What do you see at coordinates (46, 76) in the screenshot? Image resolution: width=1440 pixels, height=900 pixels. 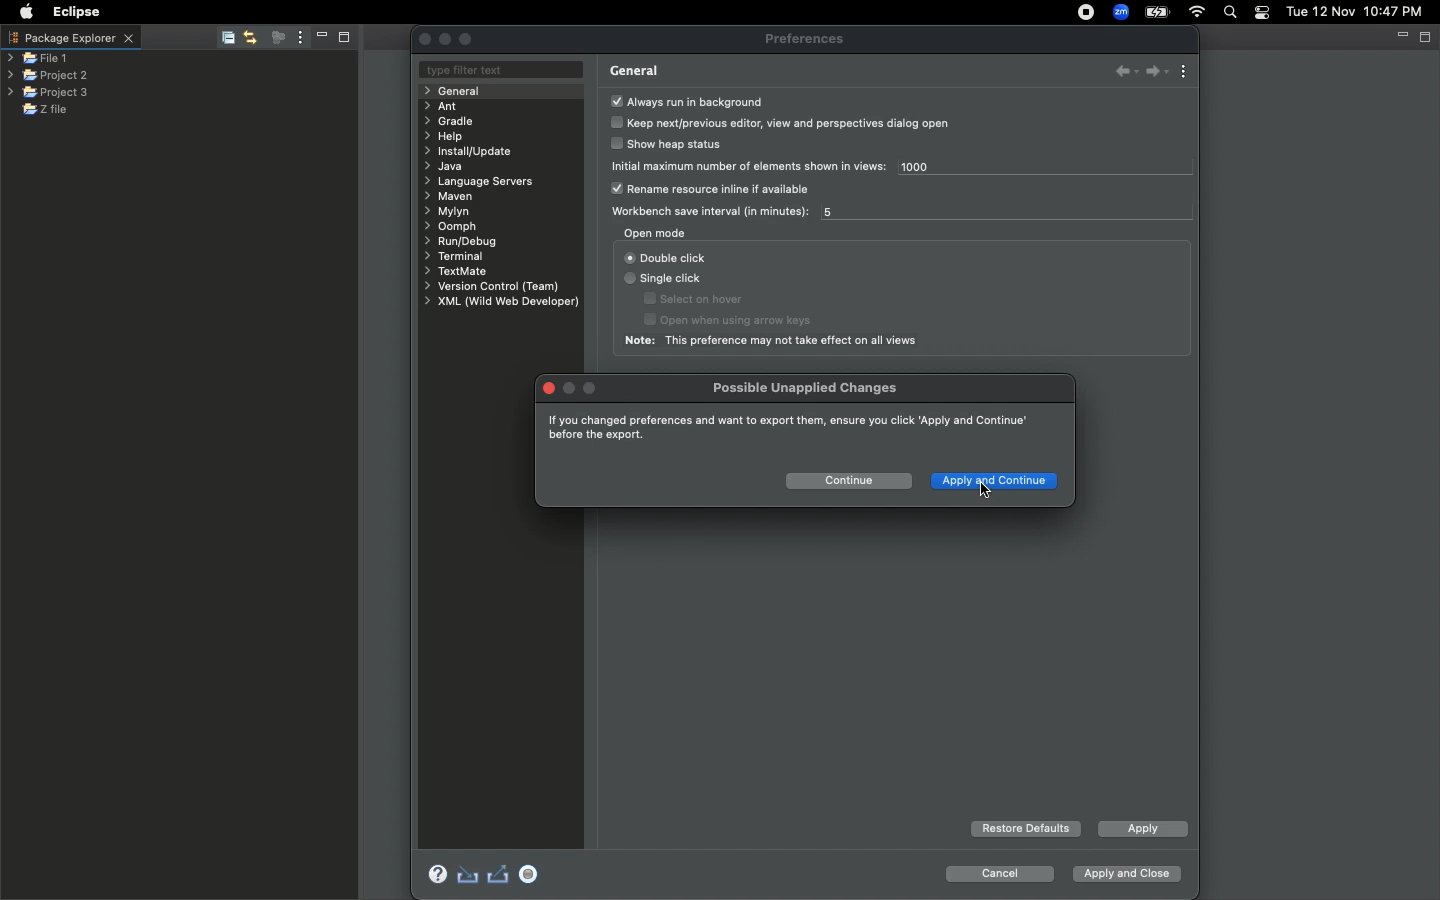 I see `Project 2` at bounding box center [46, 76].